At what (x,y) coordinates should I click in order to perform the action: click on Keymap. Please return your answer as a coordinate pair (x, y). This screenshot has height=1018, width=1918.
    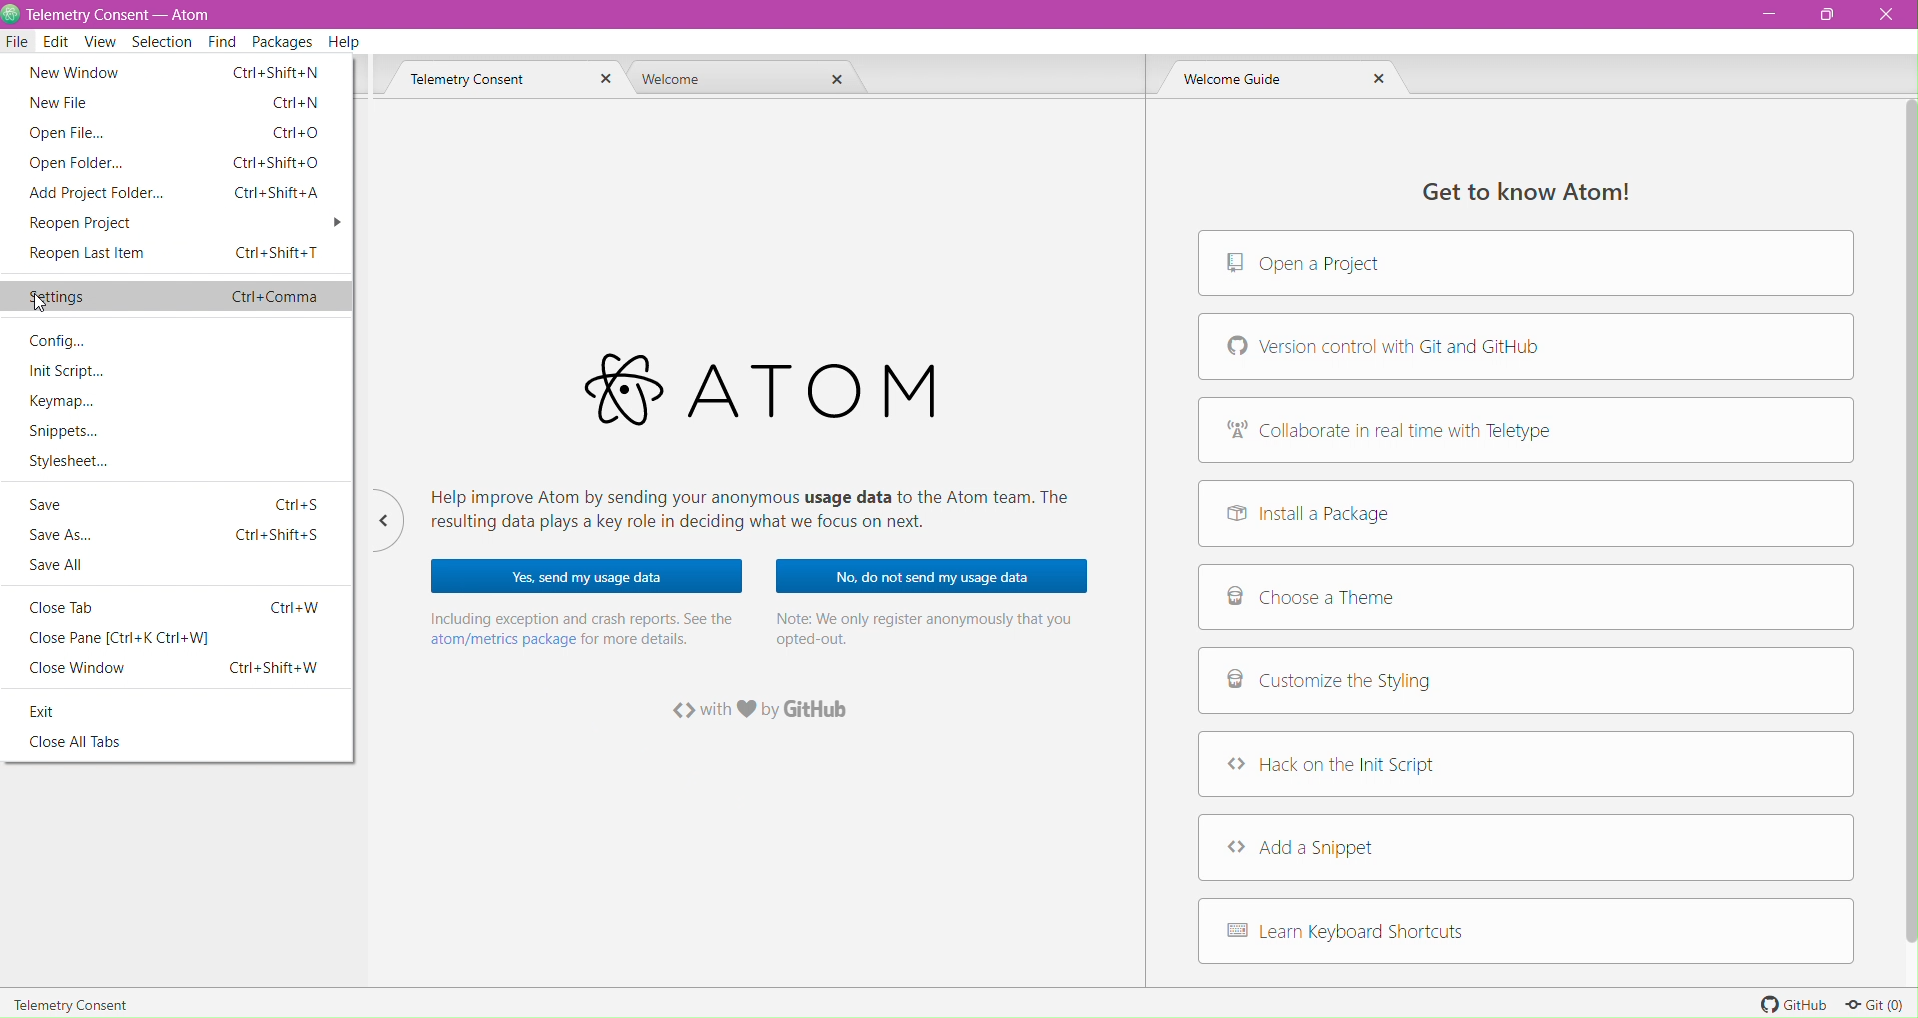
    Looking at the image, I should click on (82, 404).